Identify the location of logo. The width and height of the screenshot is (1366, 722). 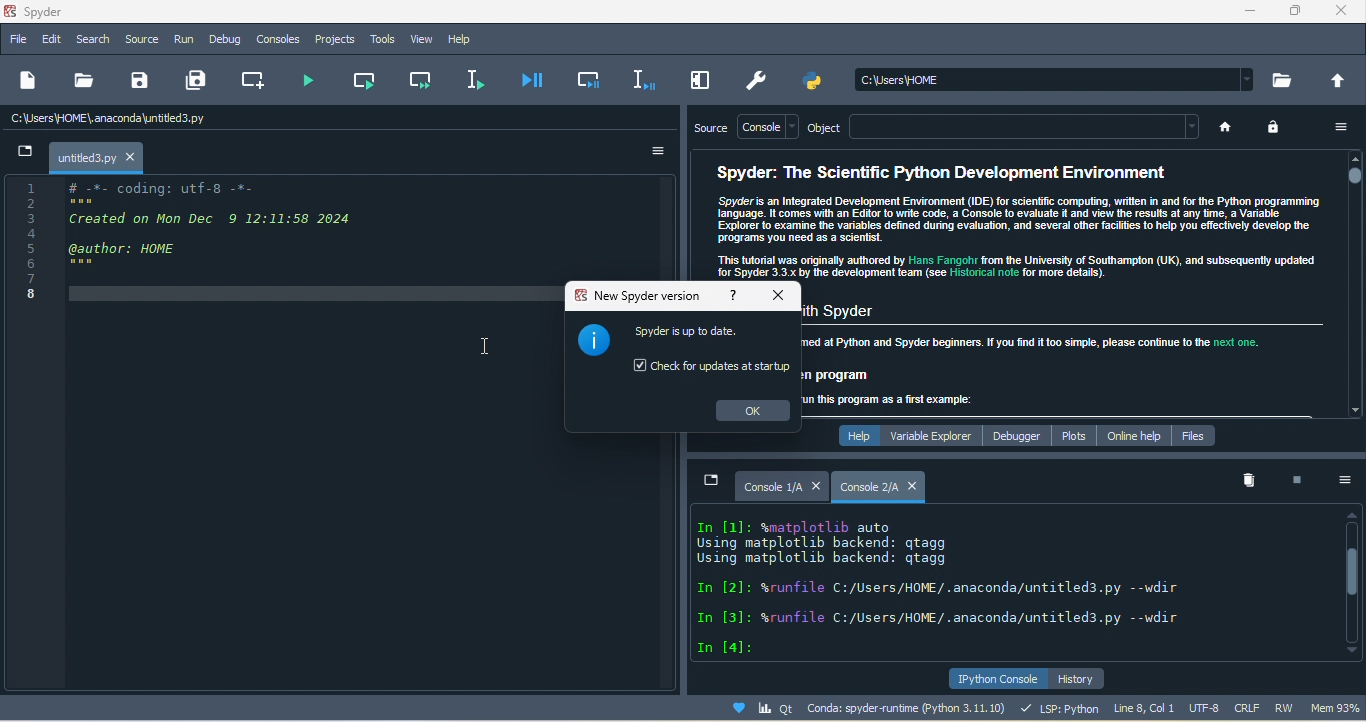
(591, 345).